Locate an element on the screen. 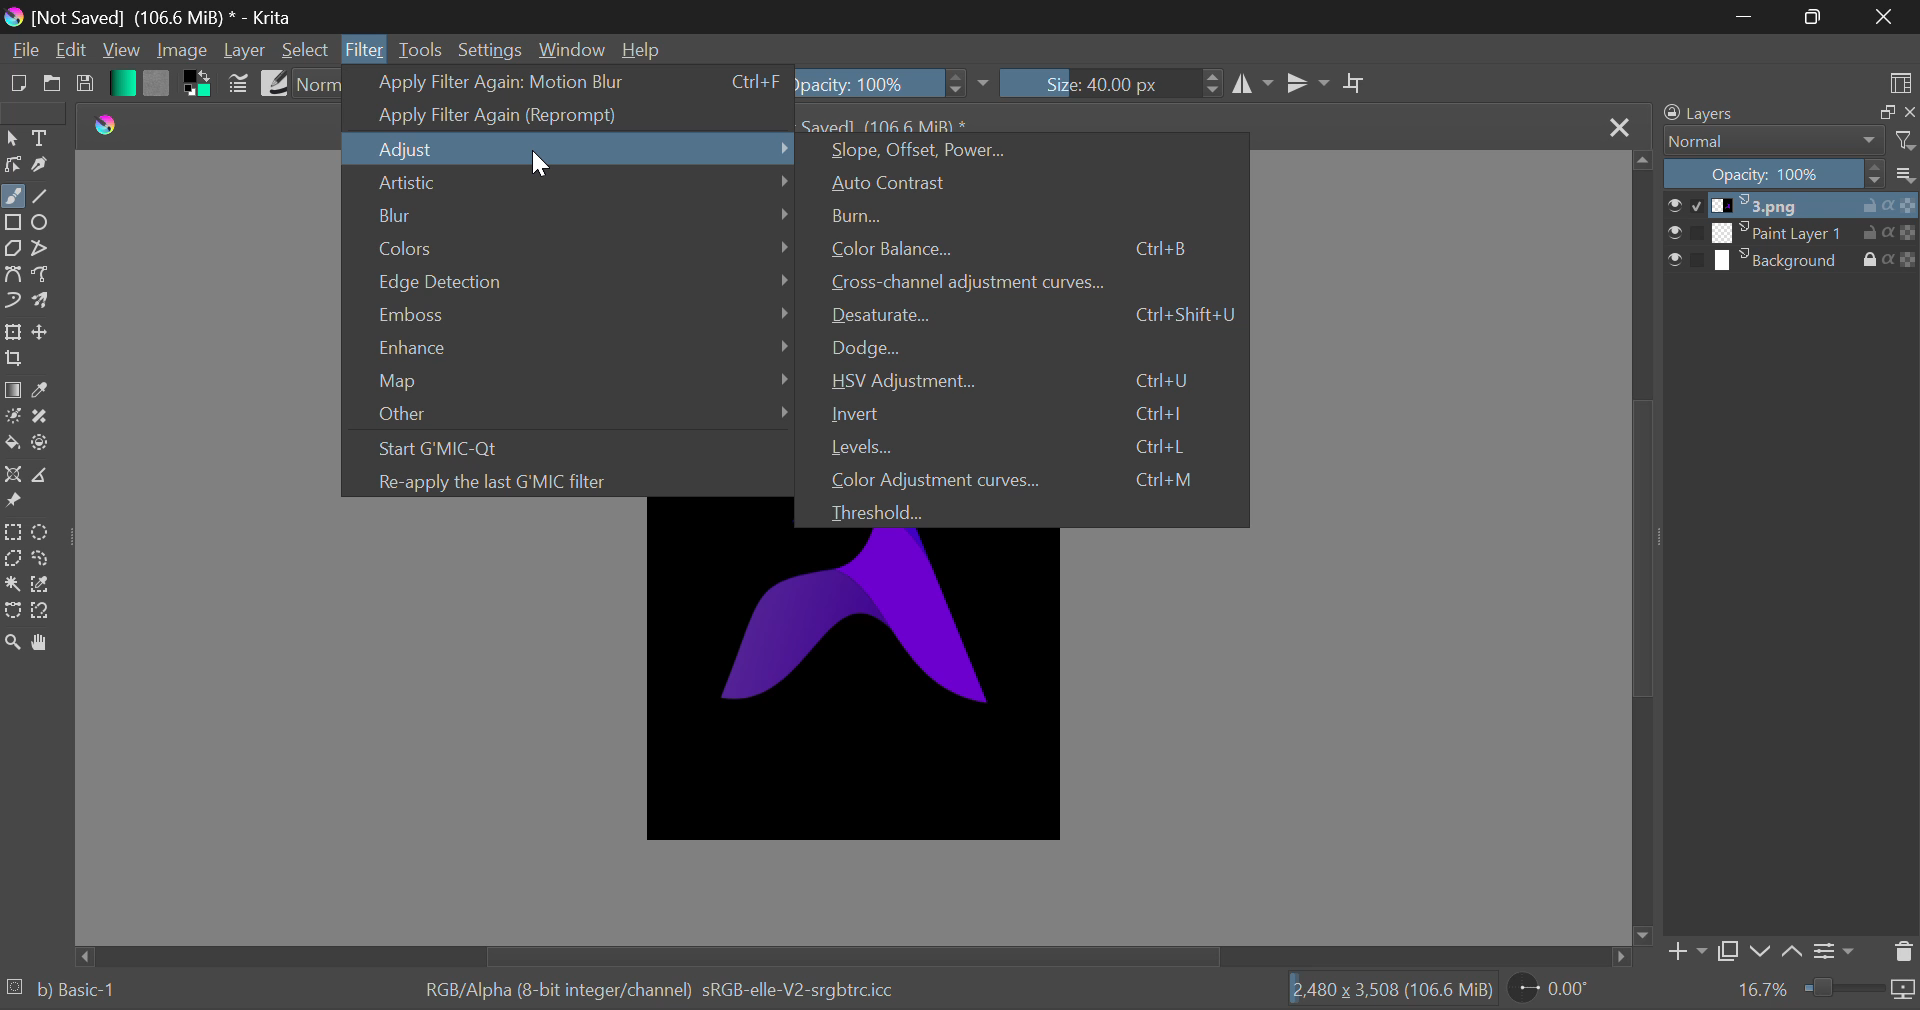  Polylines is located at coordinates (41, 251).